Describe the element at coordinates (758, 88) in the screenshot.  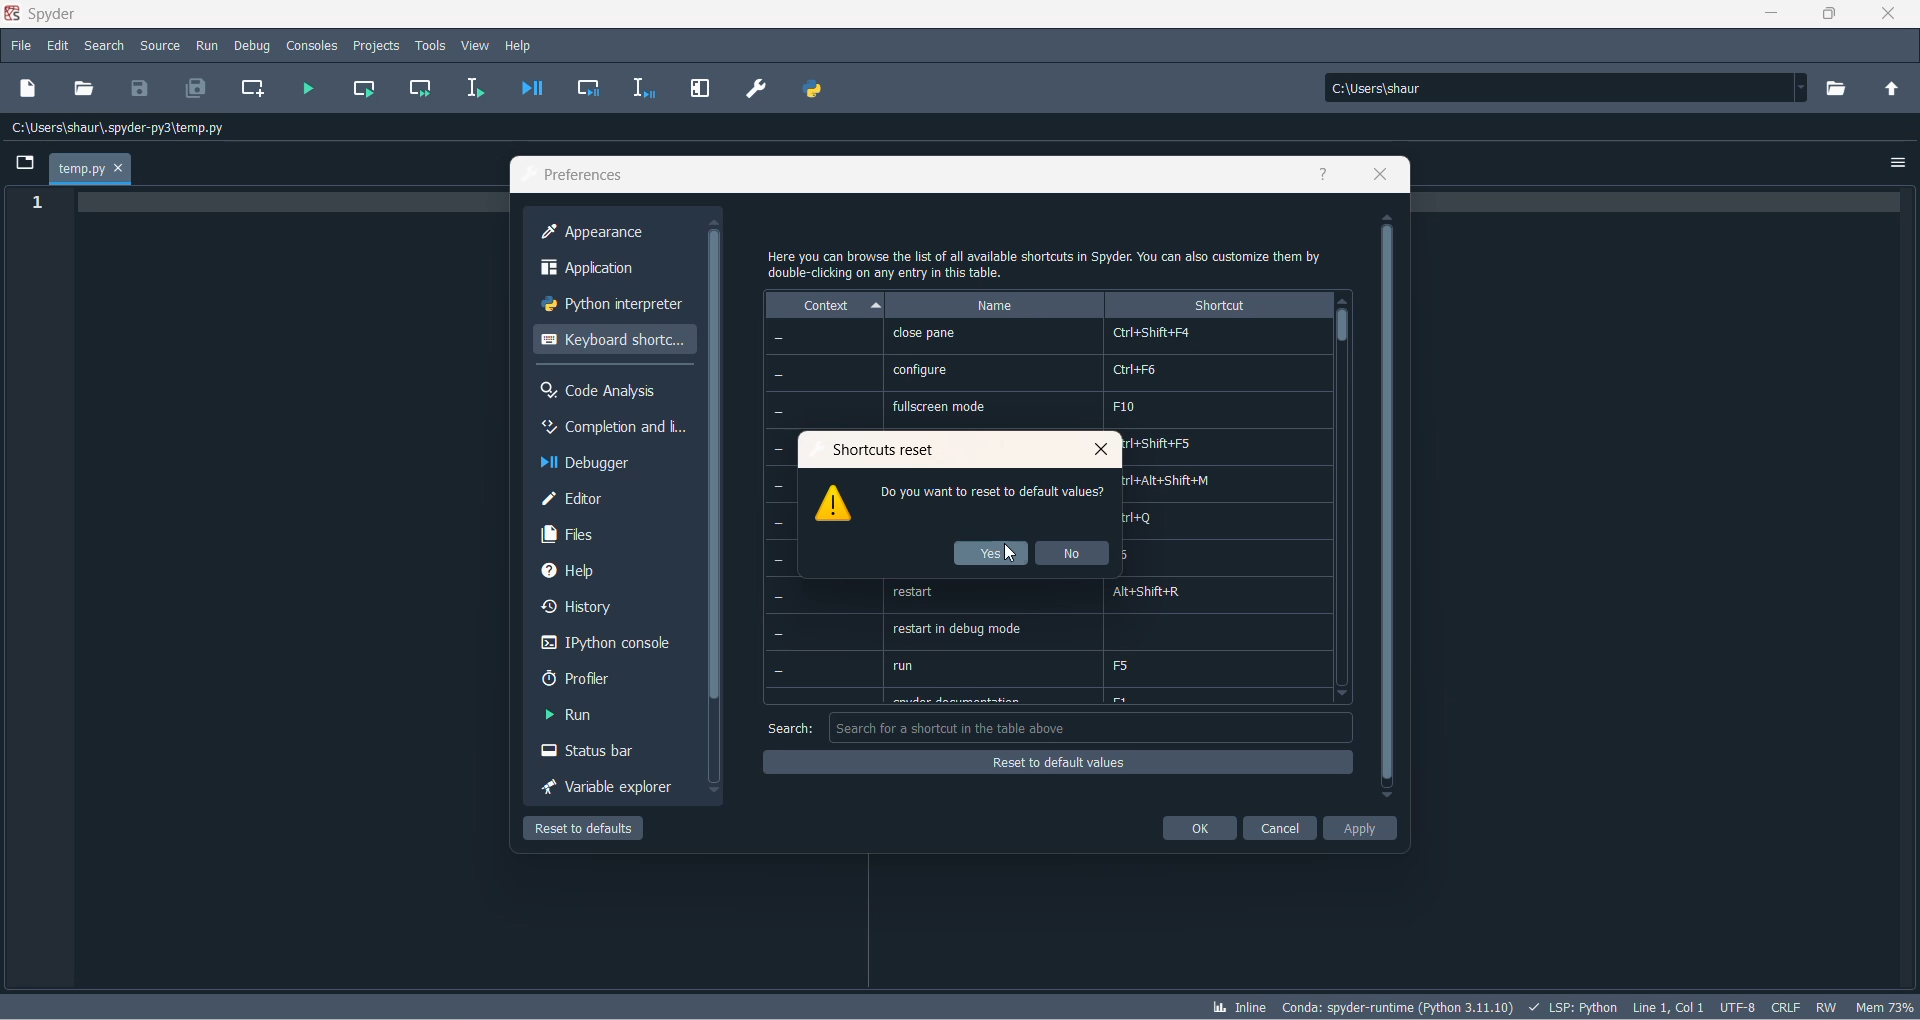
I see `preferences` at that location.